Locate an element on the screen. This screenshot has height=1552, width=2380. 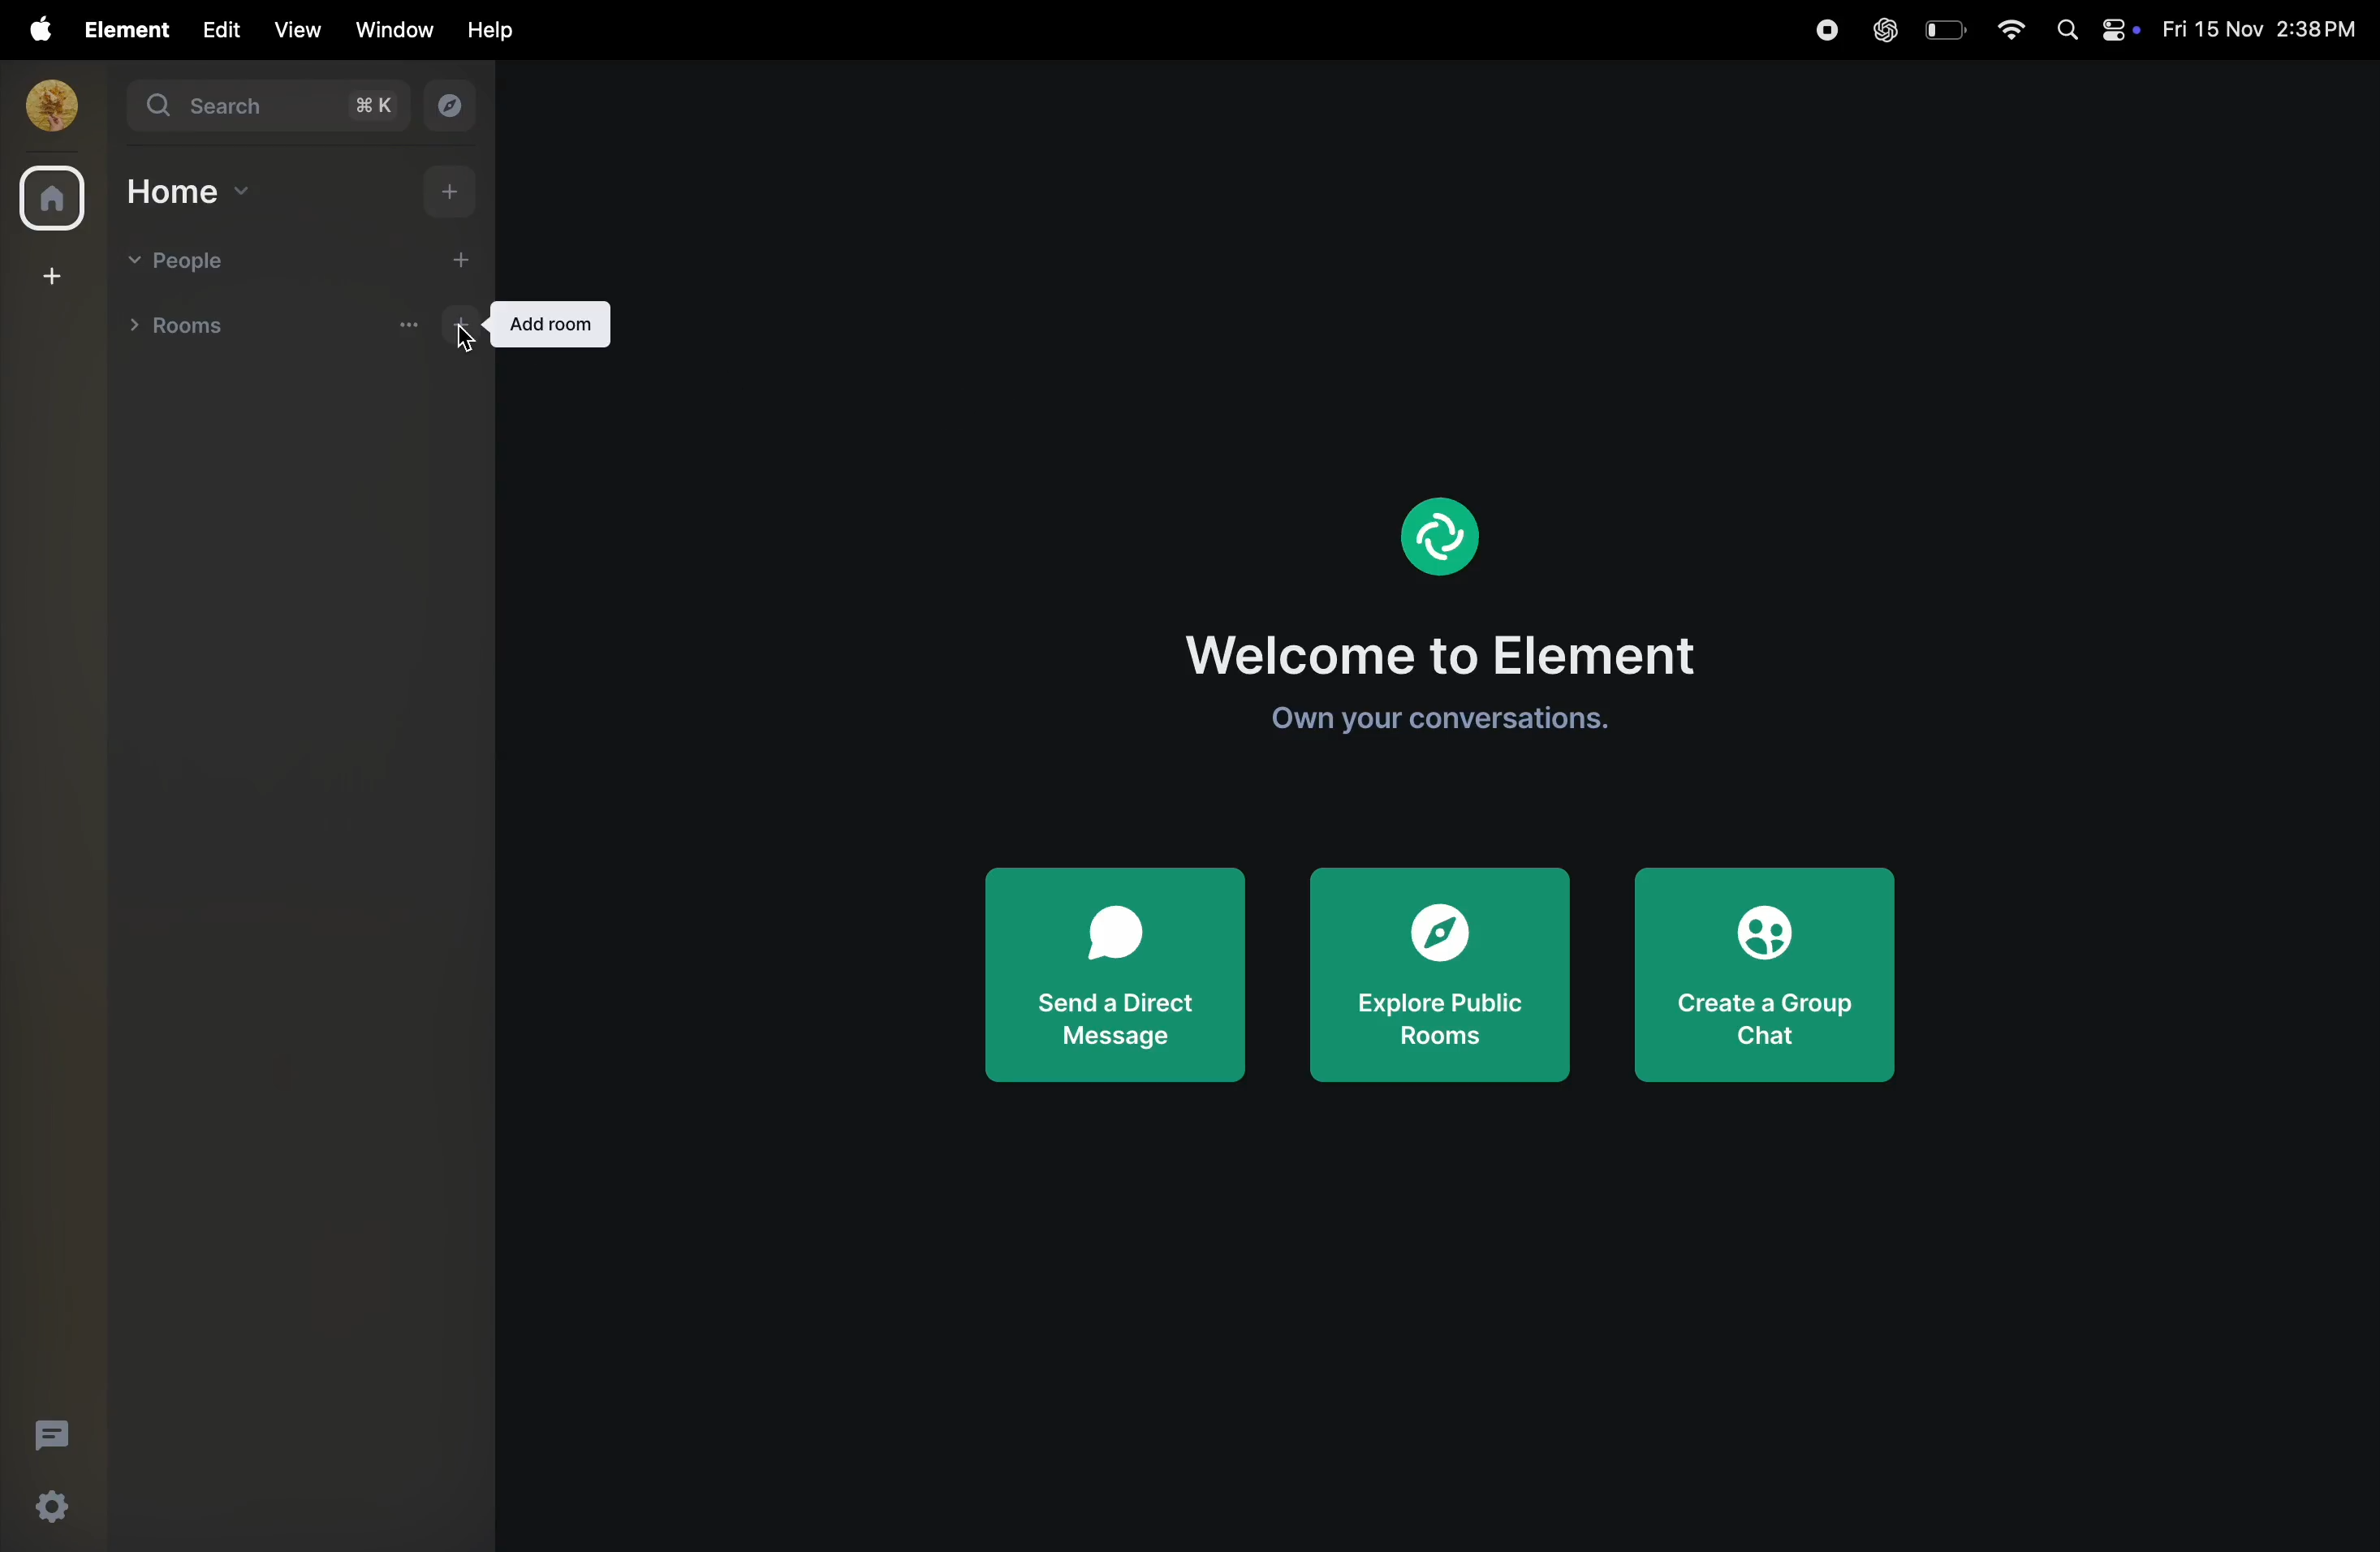
threads  is located at coordinates (50, 1432).